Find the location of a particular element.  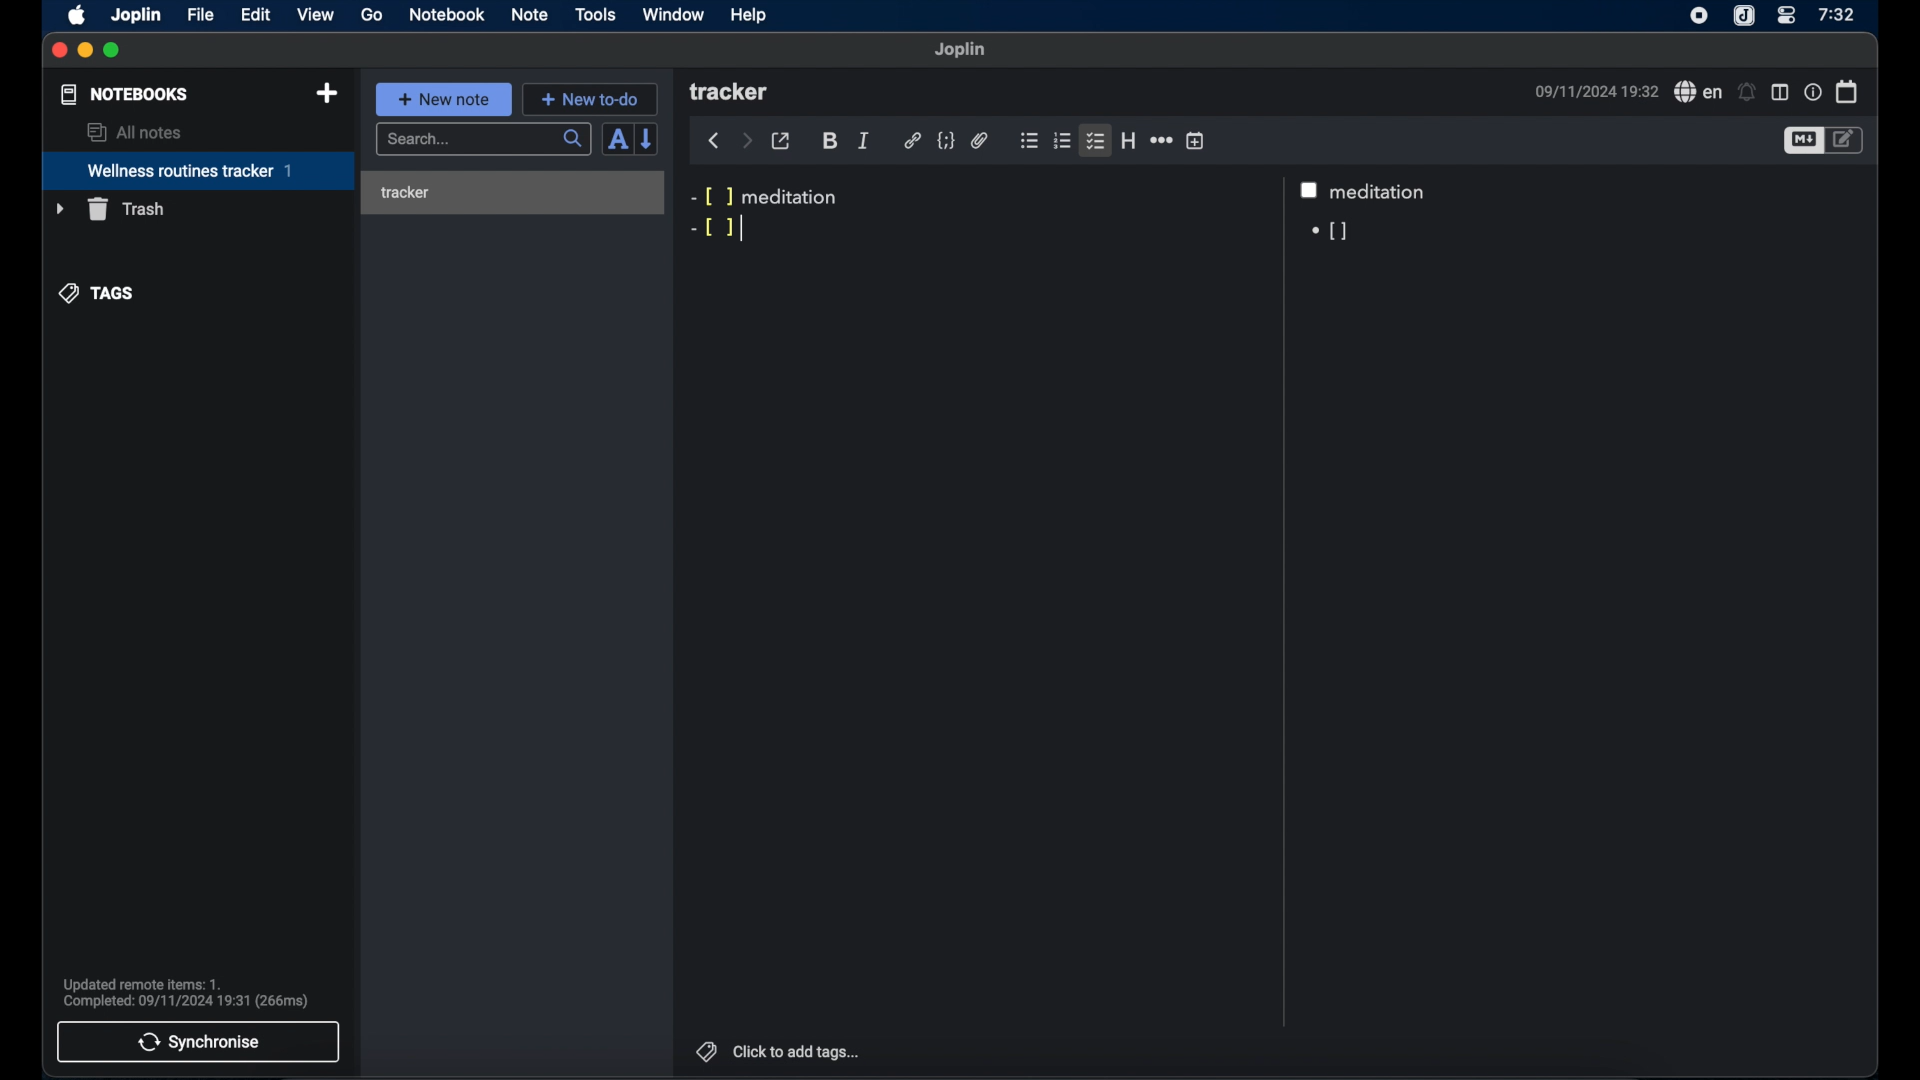

tracker is located at coordinates (517, 196).